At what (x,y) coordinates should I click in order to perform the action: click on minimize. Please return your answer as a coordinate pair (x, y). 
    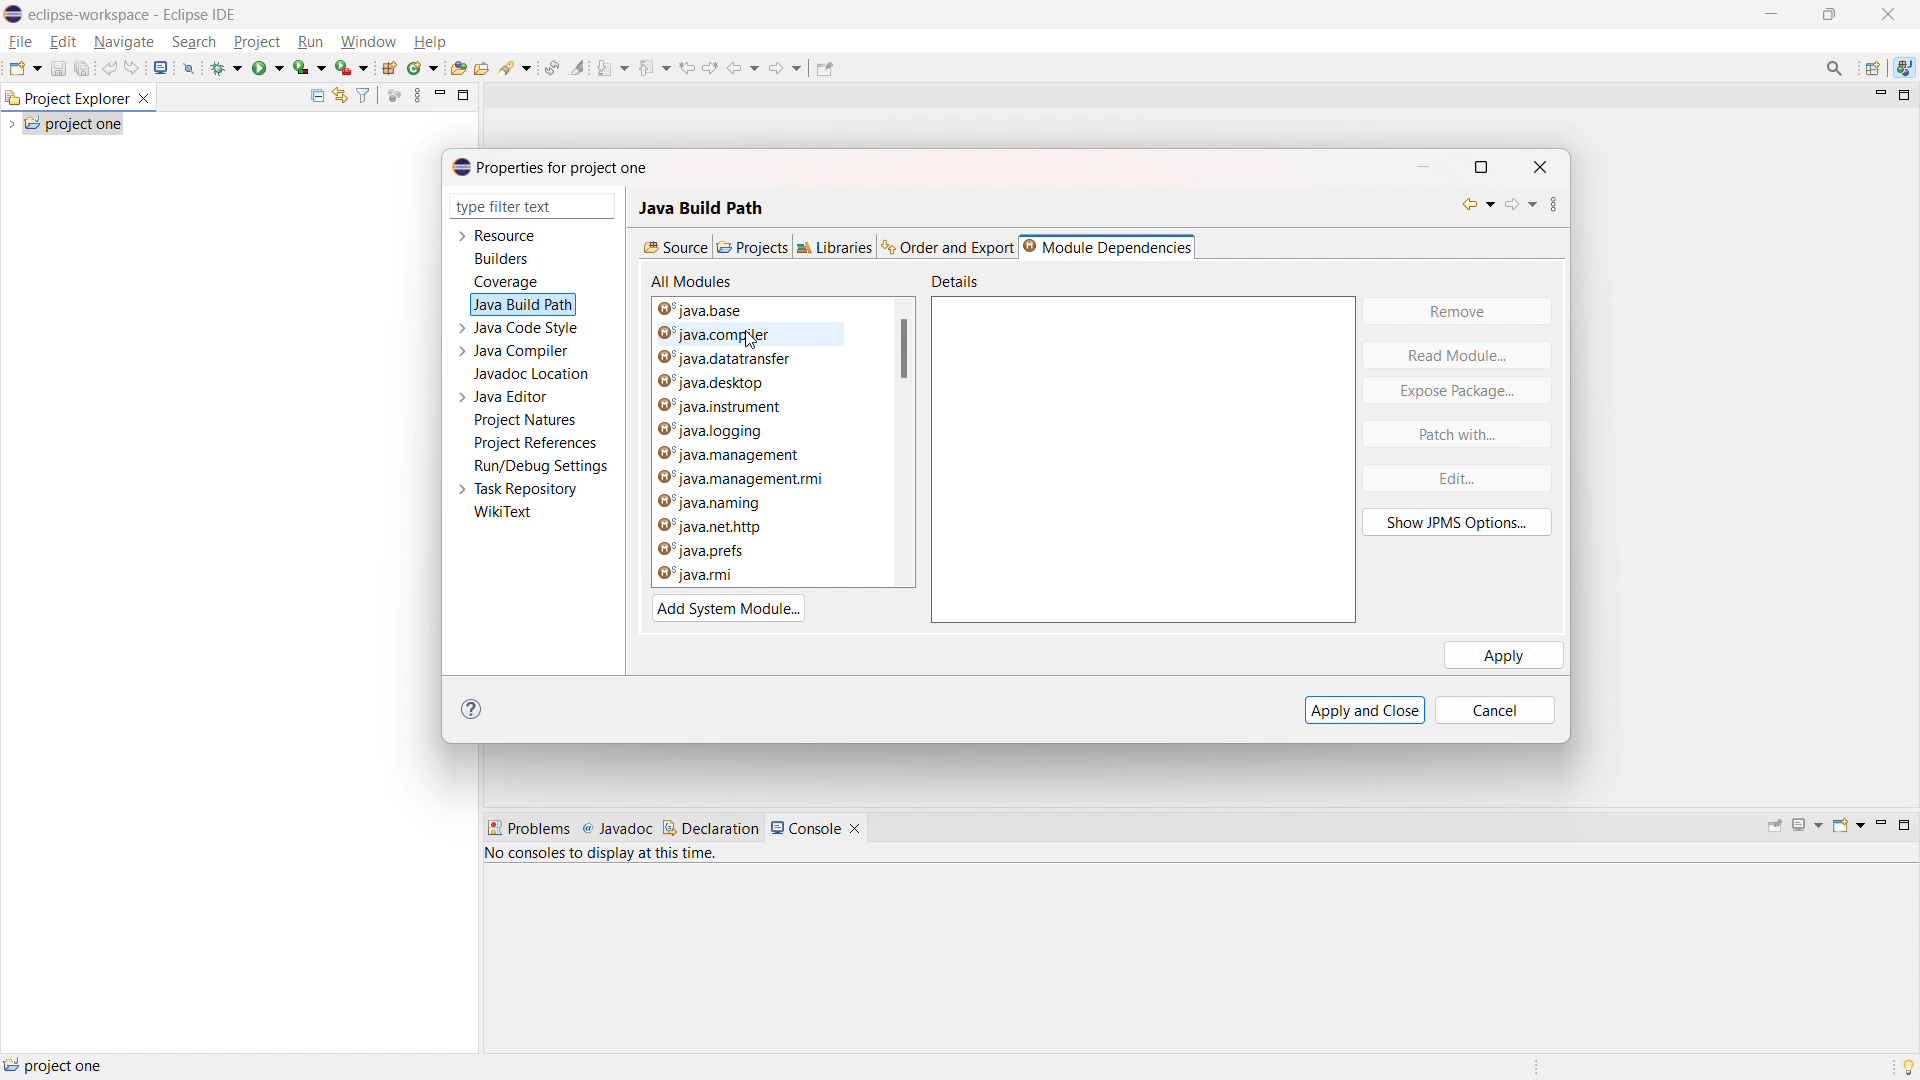
    Looking at the image, I should click on (440, 95).